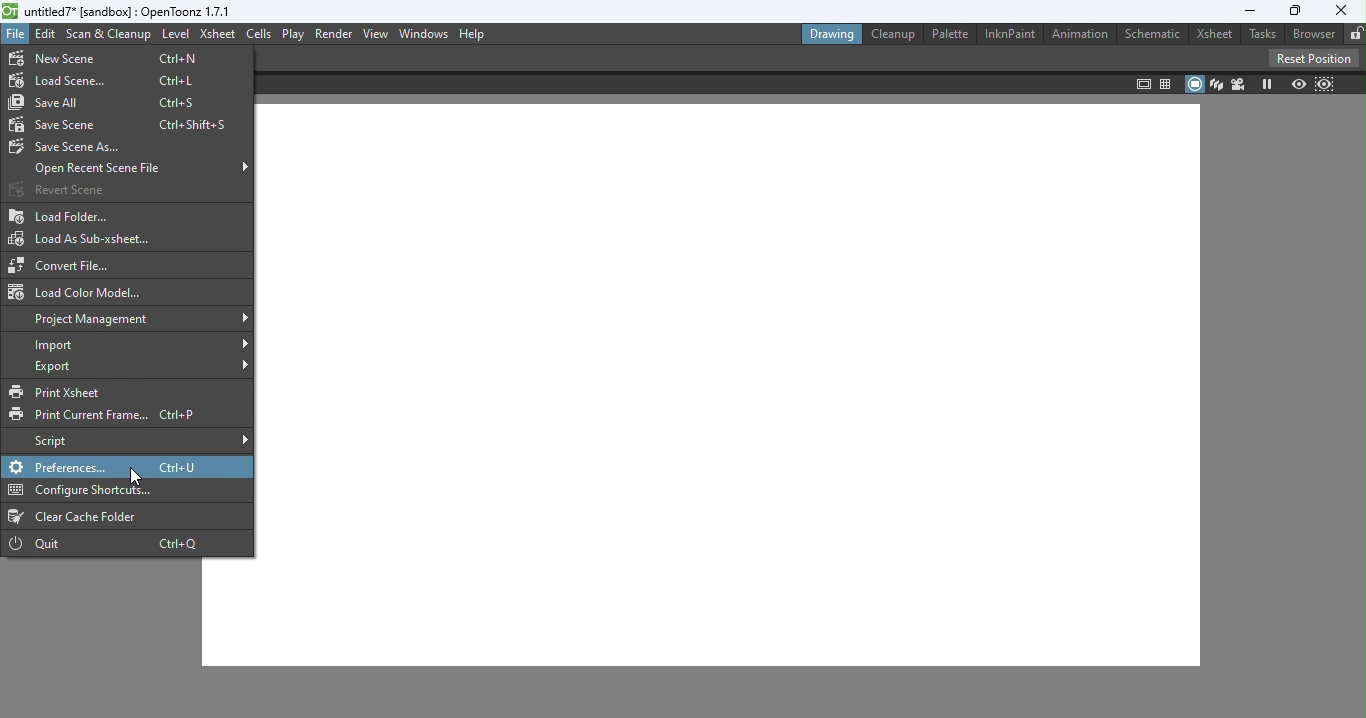  I want to click on Schematic, so click(1154, 33).